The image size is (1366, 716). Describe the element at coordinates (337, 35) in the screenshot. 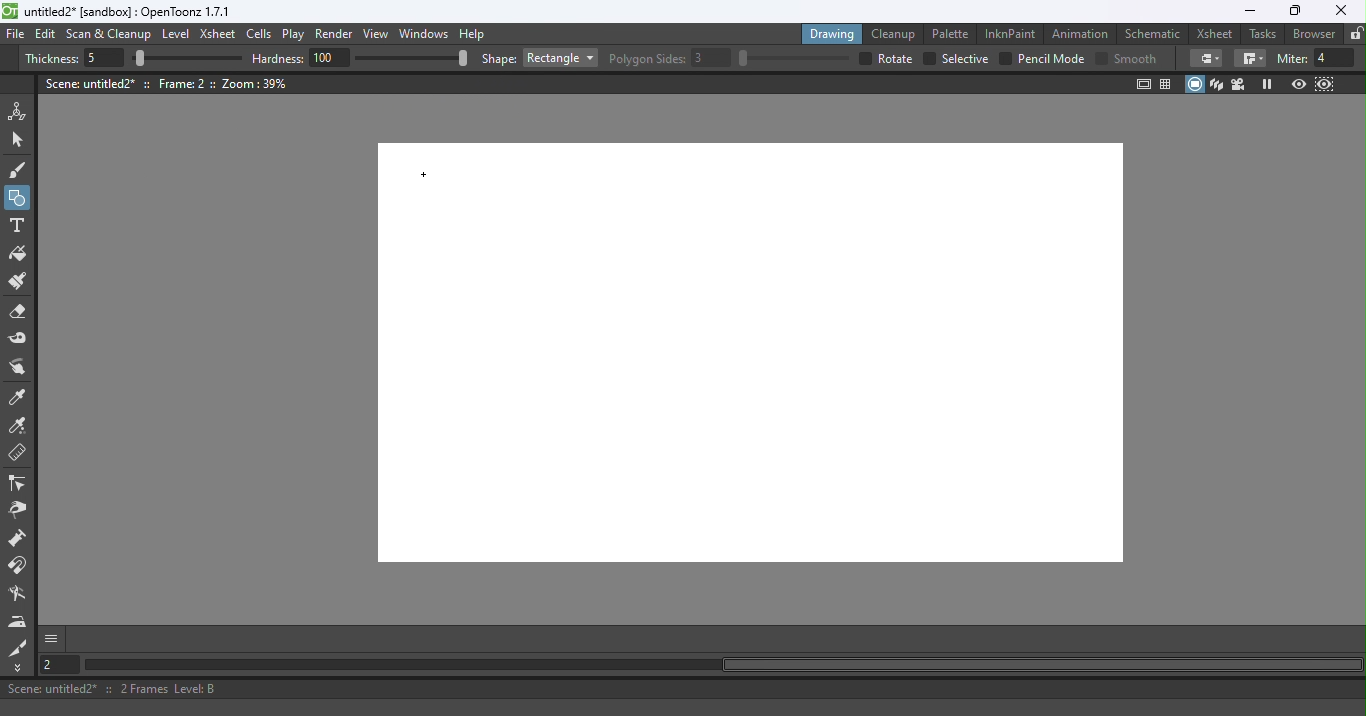

I see `Render` at that location.